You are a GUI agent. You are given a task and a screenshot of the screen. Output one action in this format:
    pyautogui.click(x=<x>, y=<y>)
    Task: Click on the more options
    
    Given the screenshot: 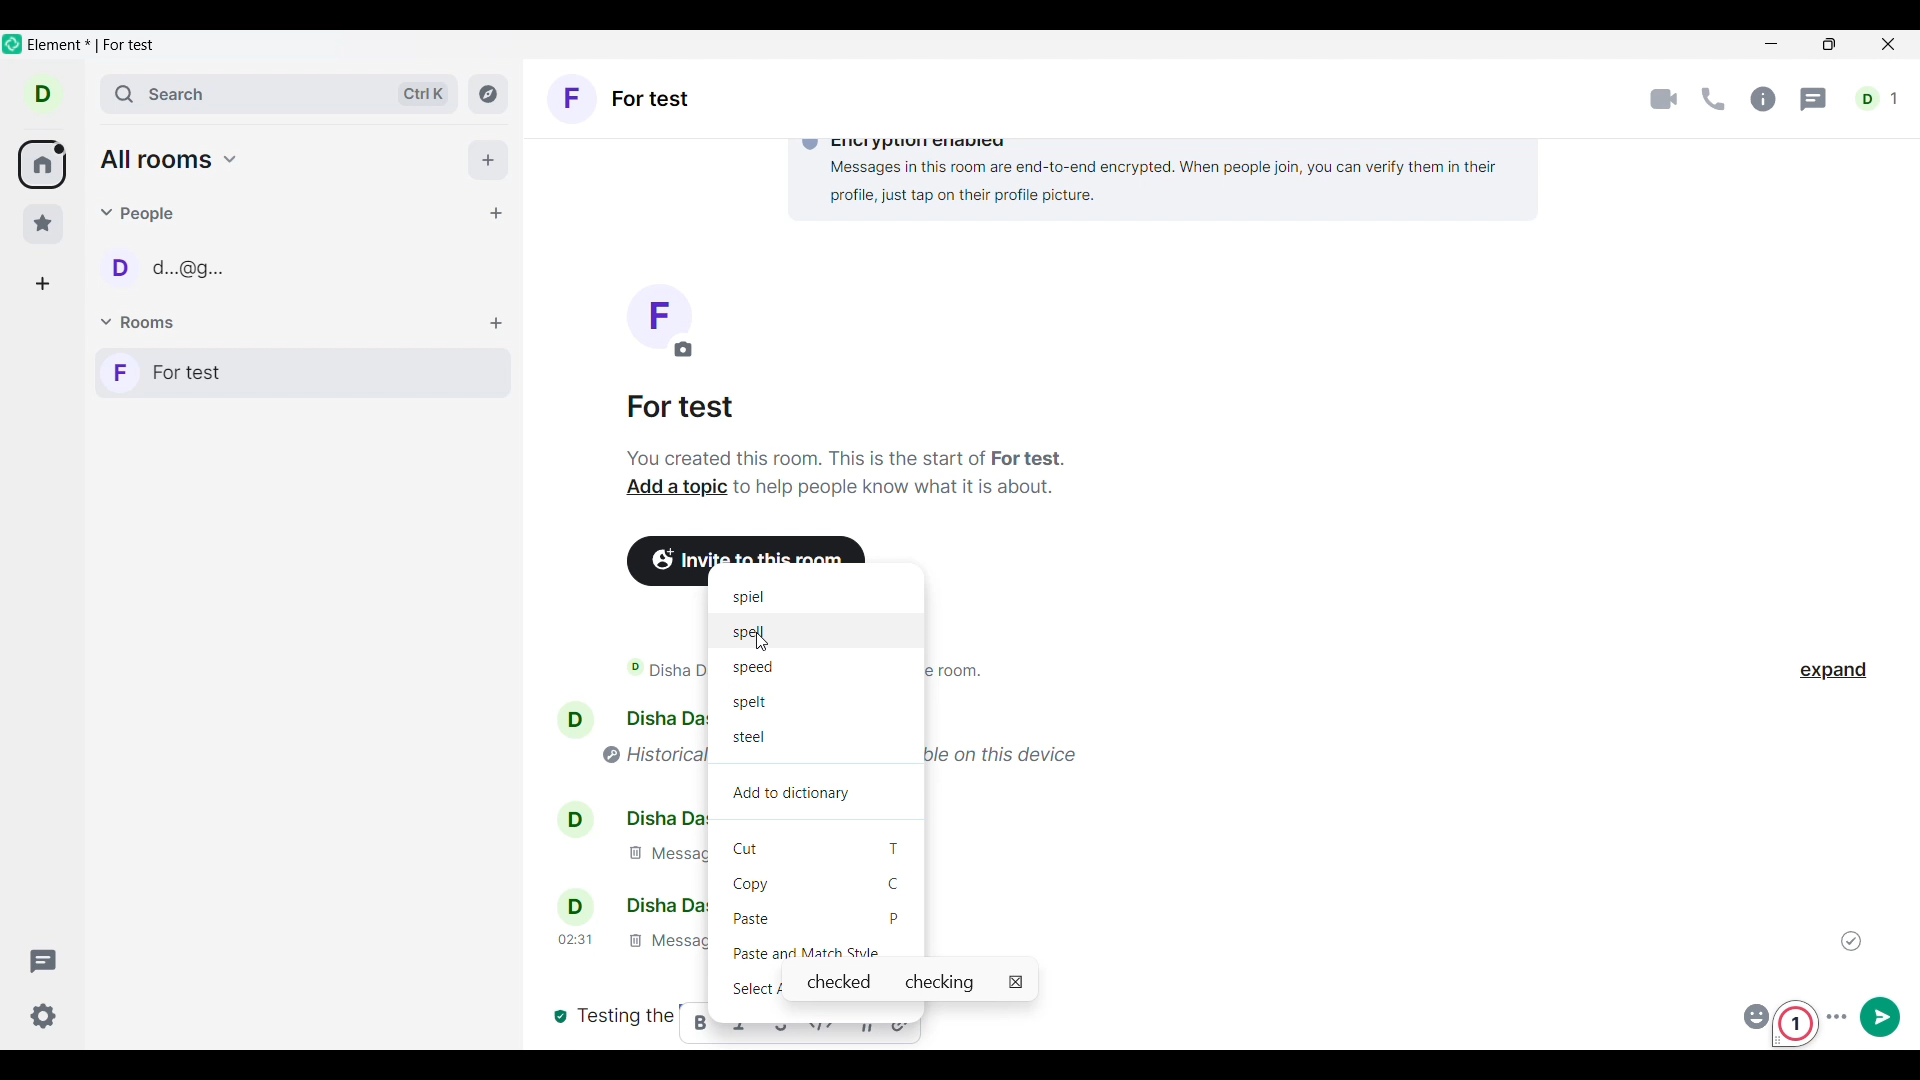 What is the action you would take?
    pyautogui.click(x=1840, y=1014)
    